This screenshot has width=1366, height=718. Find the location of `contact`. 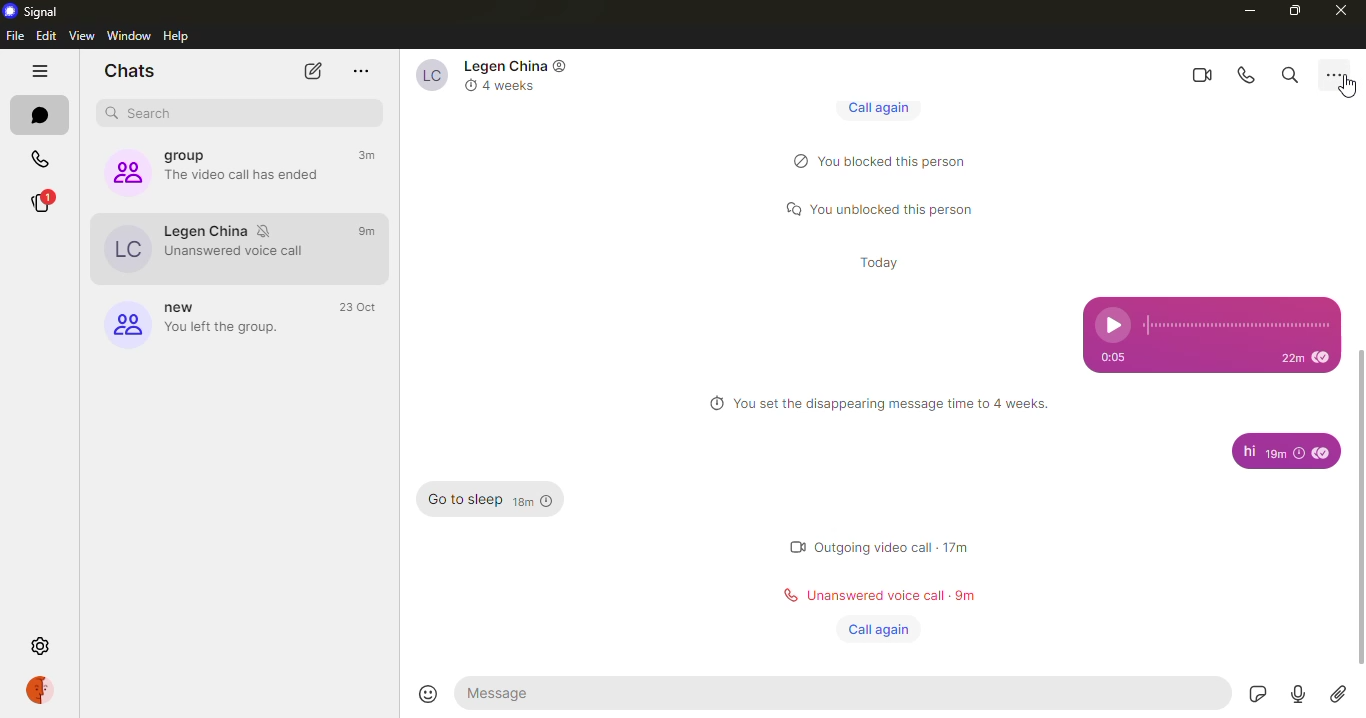

contact is located at coordinates (490, 75).